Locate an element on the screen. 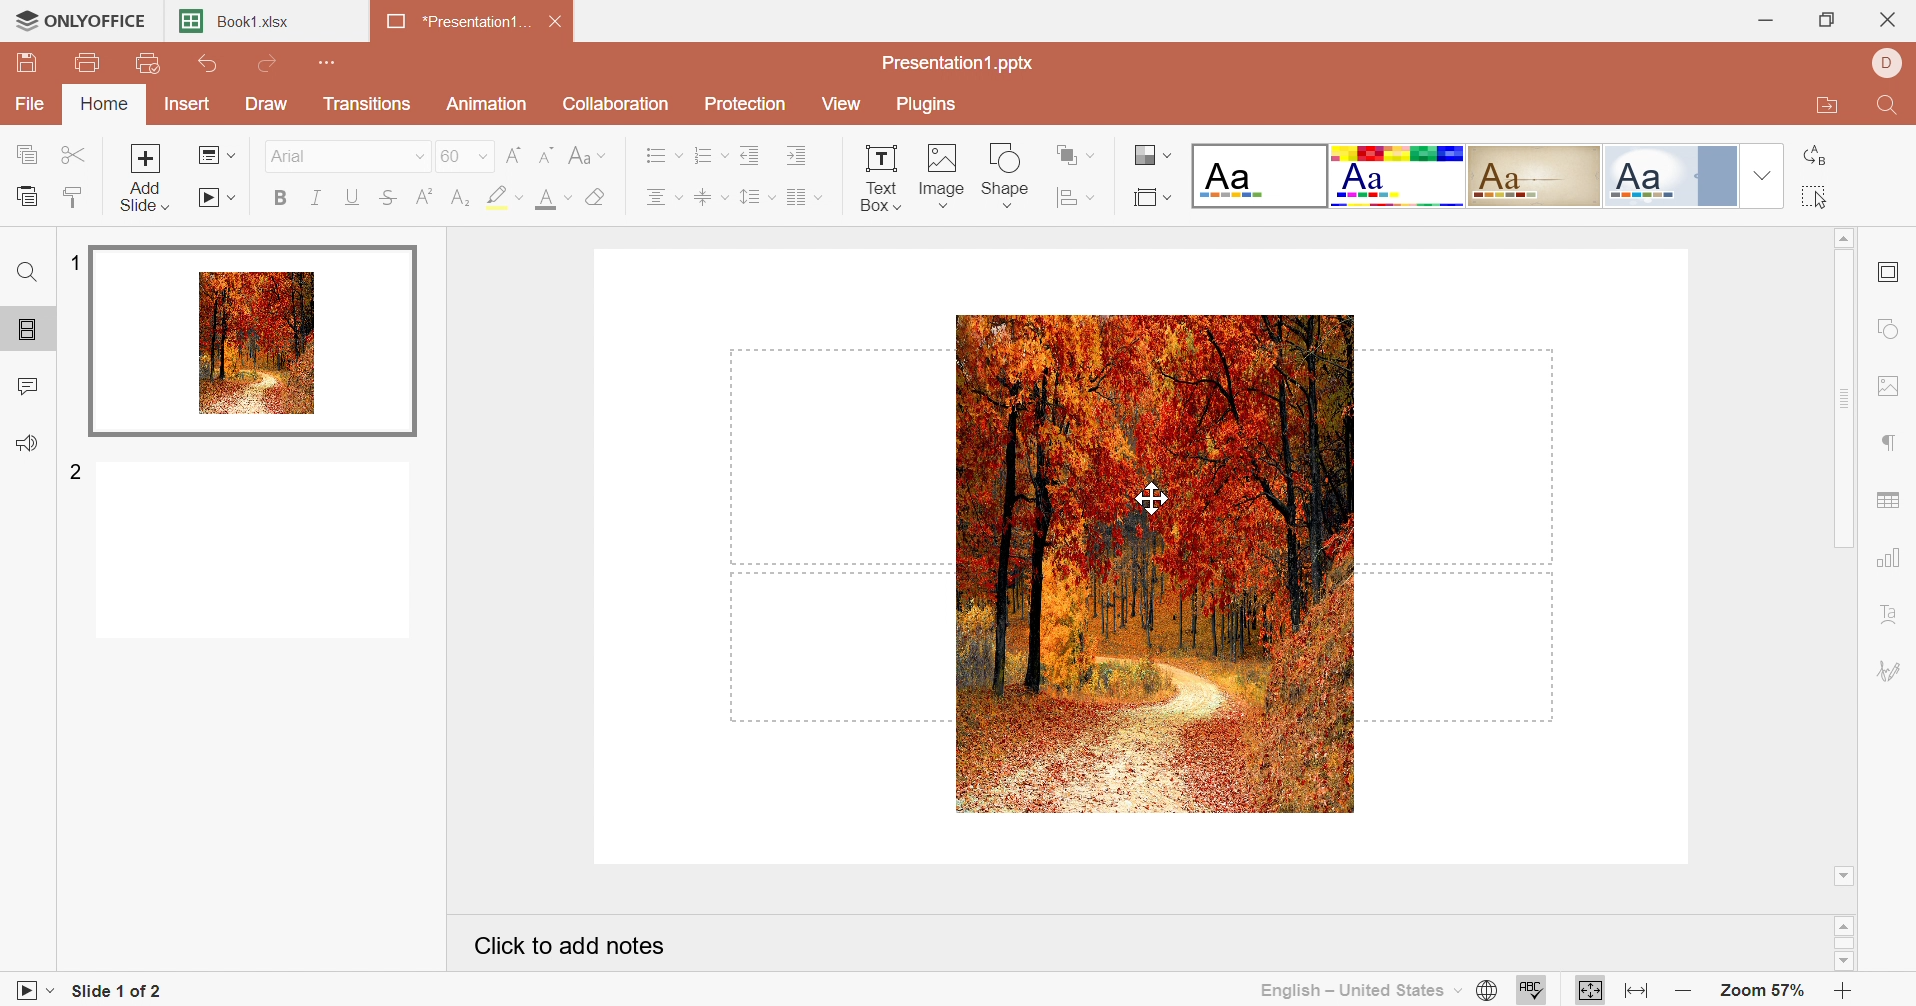  Slide 1 of 2 is located at coordinates (124, 992).